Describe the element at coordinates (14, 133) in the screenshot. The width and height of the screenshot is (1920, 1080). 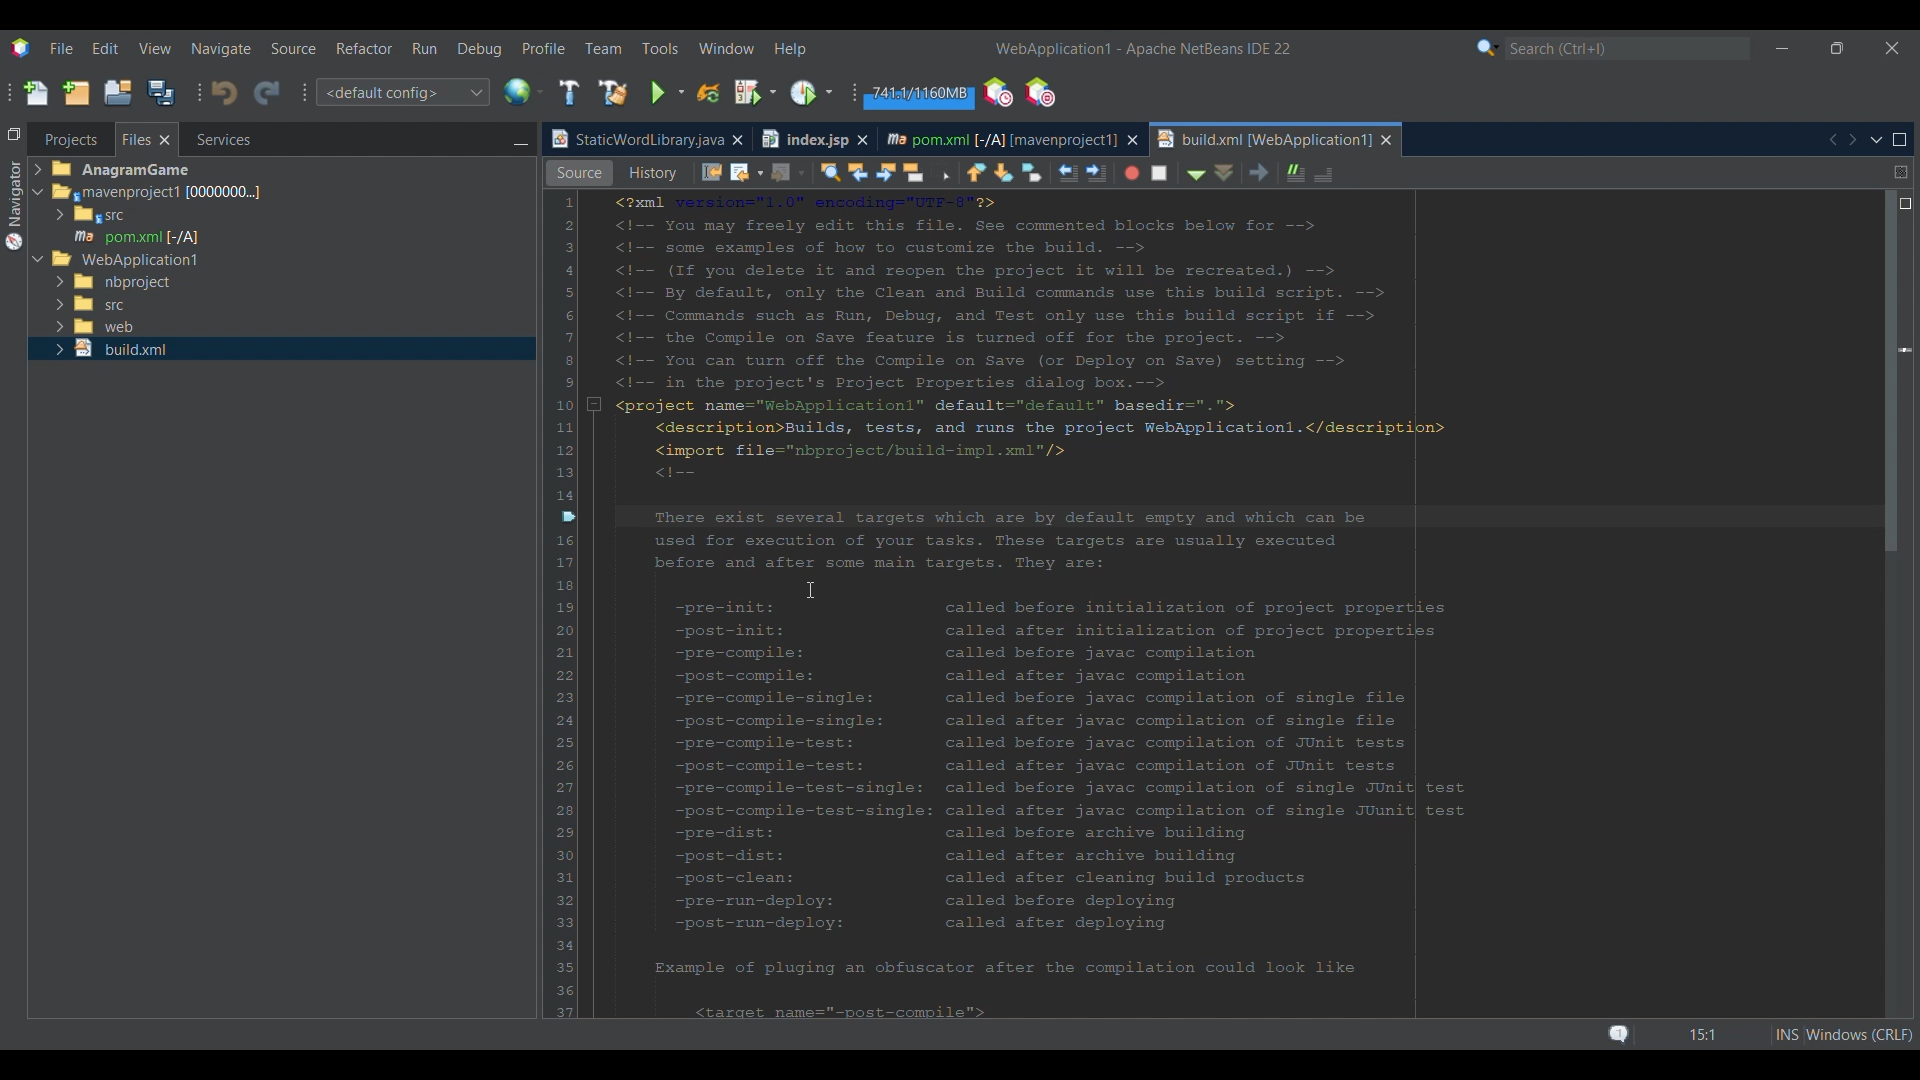
I see `Restore window group` at that location.